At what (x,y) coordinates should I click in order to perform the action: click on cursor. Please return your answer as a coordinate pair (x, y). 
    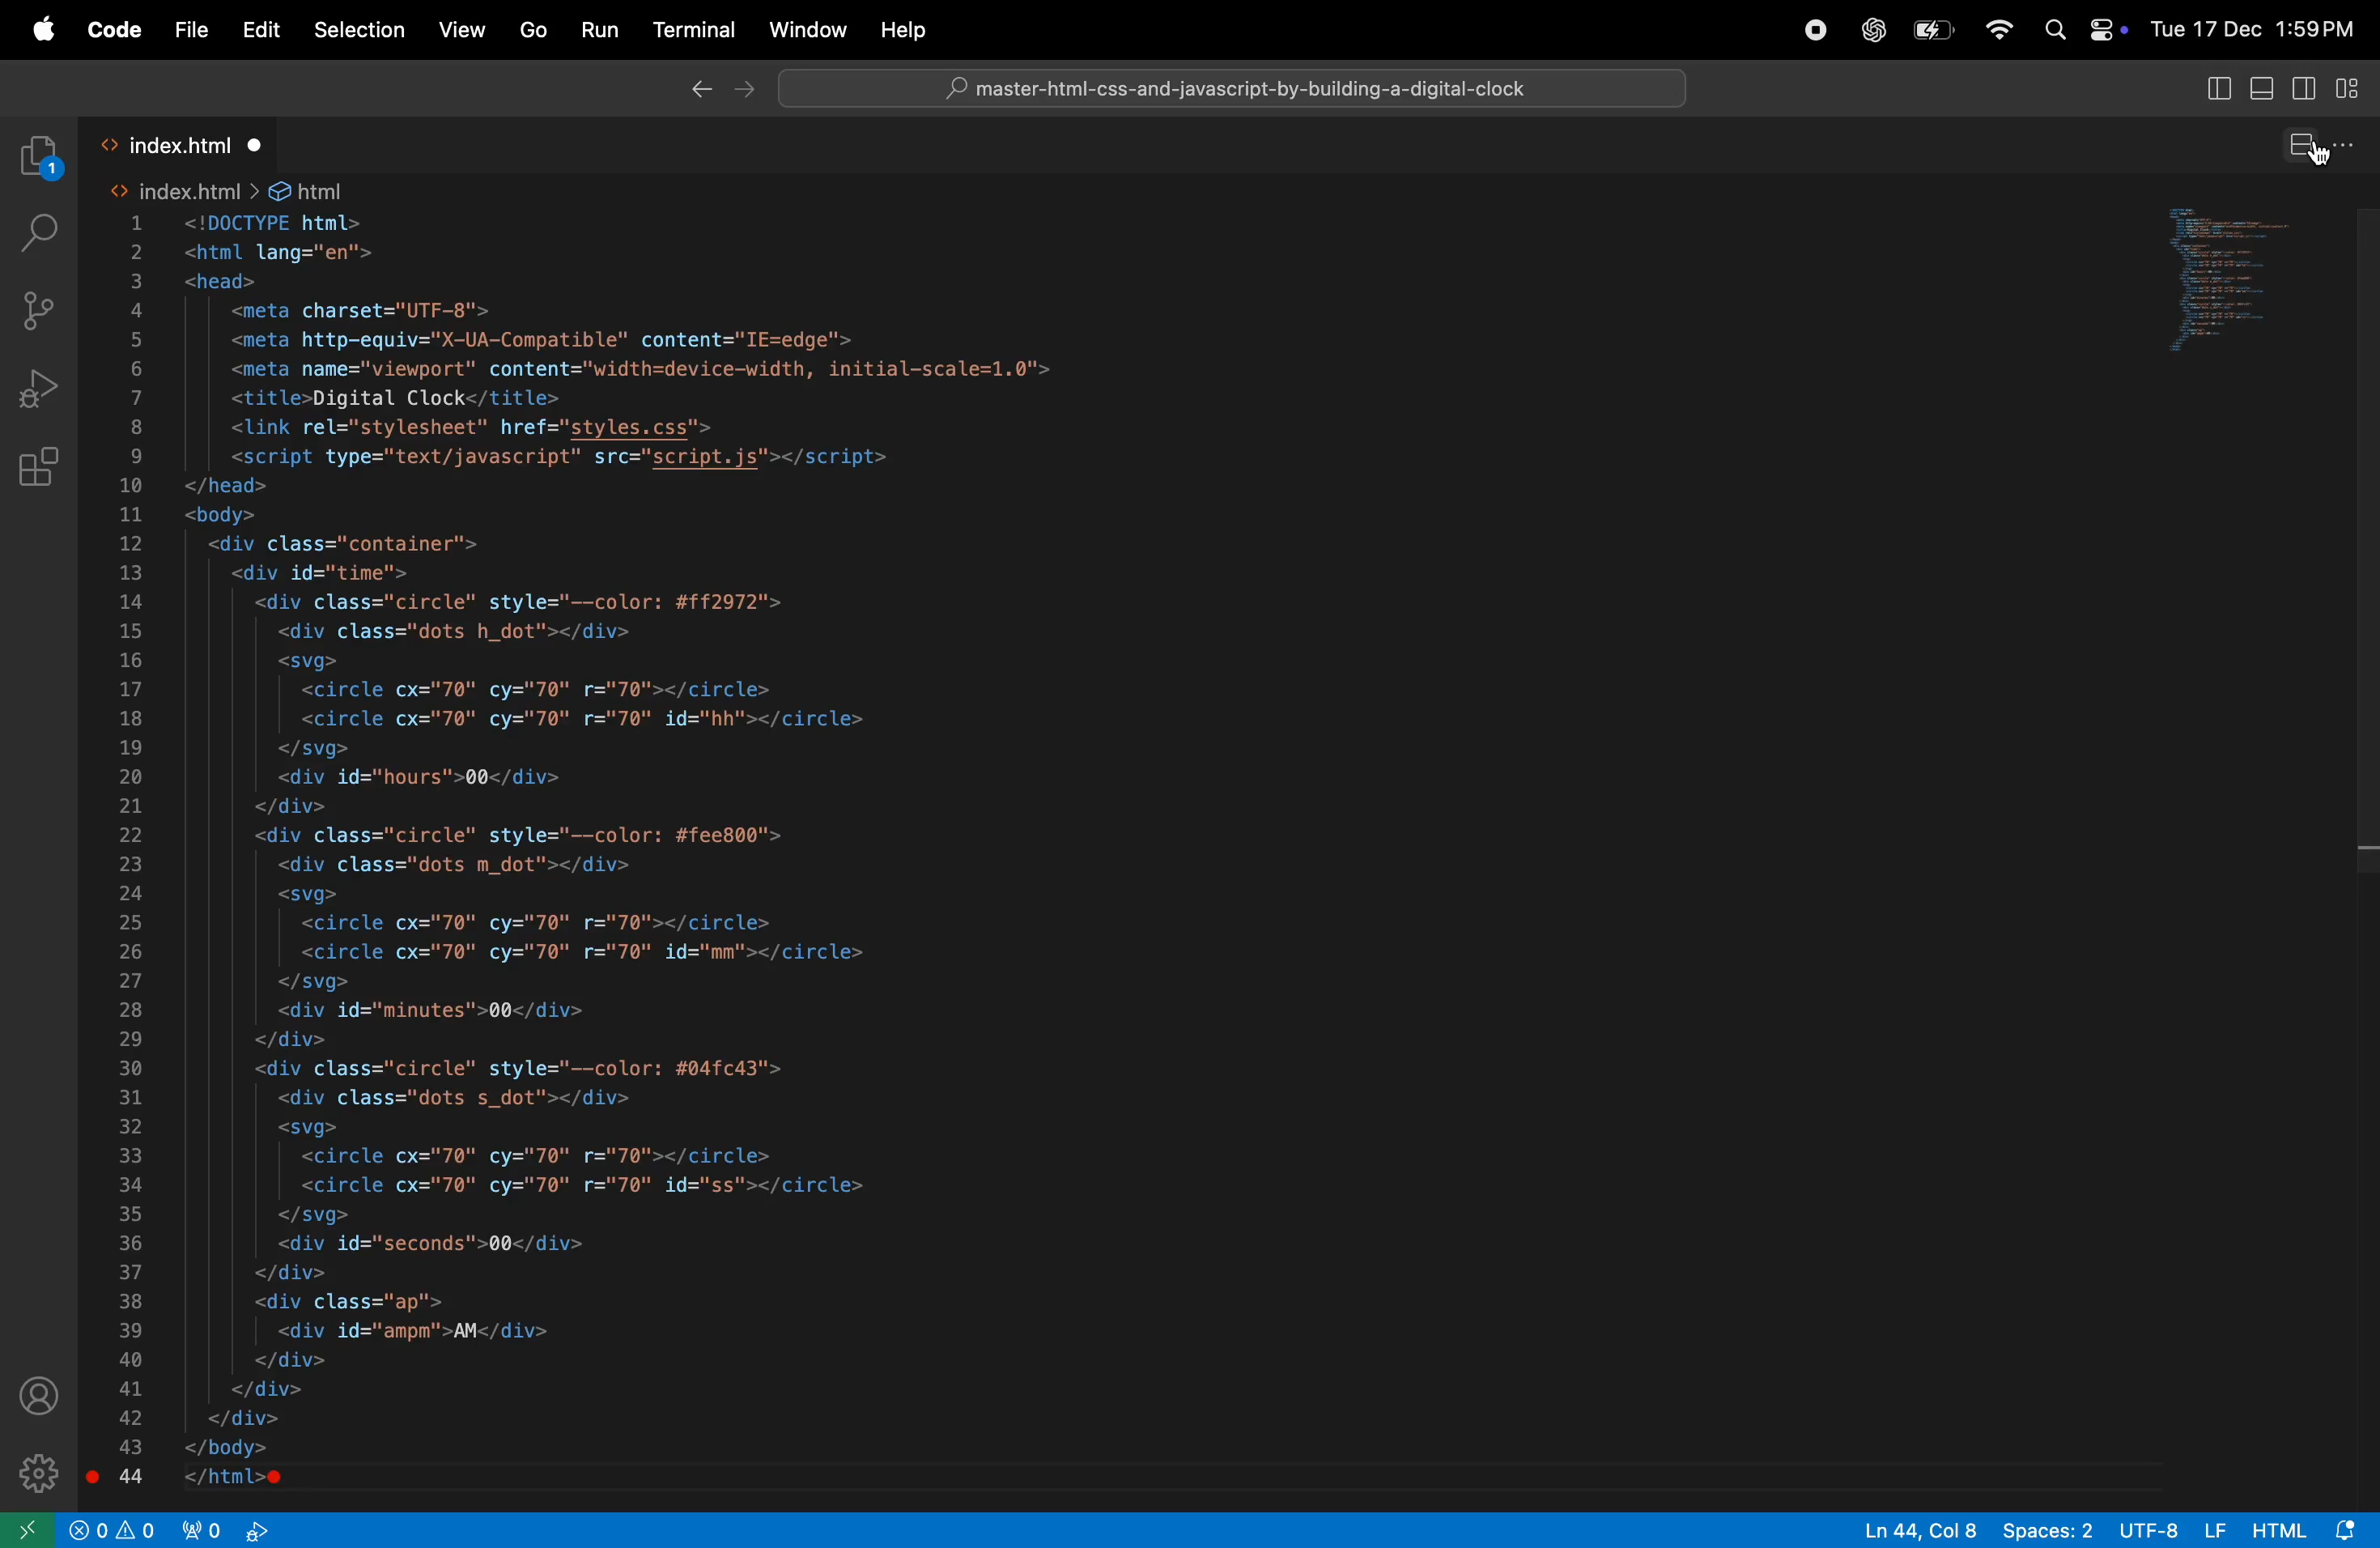
    Looking at the image, I should click on (2314, 155).